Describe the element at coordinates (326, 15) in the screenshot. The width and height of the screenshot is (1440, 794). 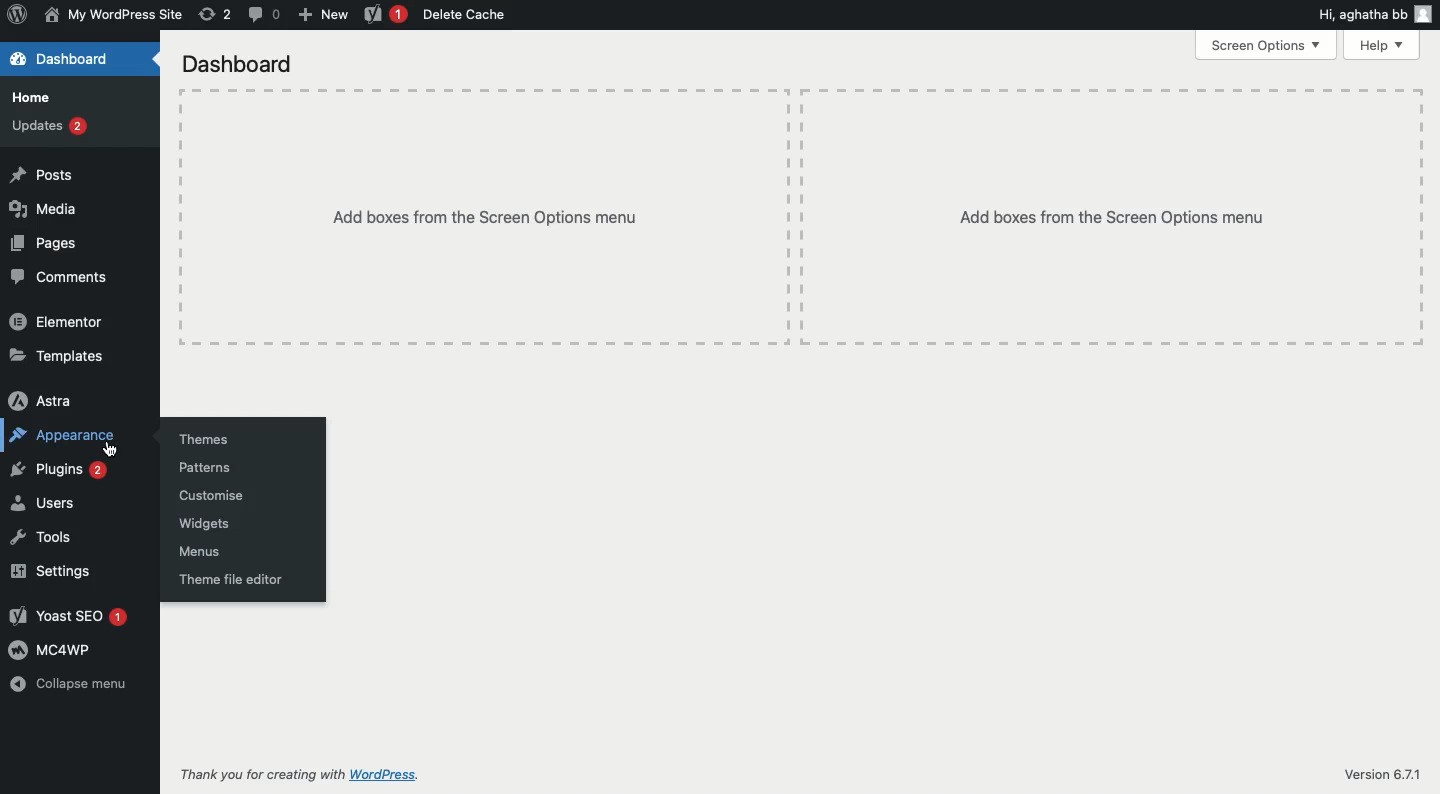
I see `New` at that location.